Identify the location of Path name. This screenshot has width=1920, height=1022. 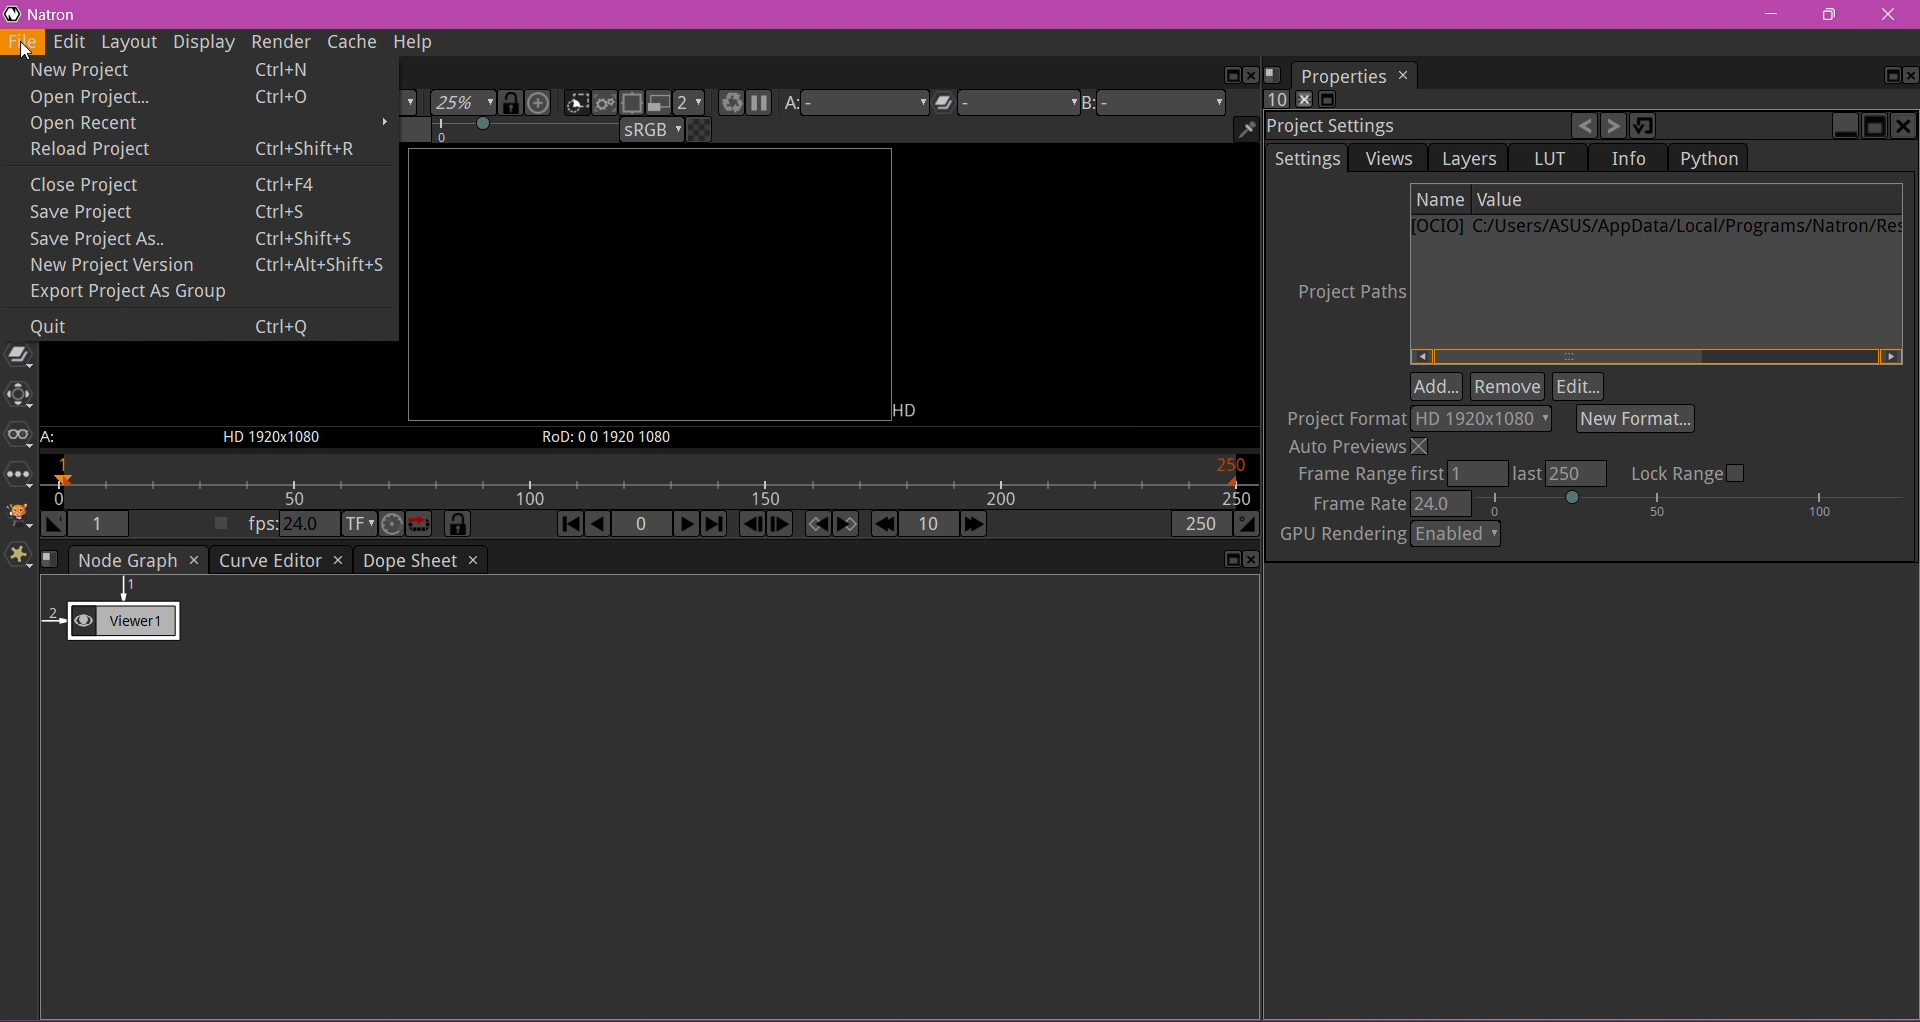
(1657, 230).